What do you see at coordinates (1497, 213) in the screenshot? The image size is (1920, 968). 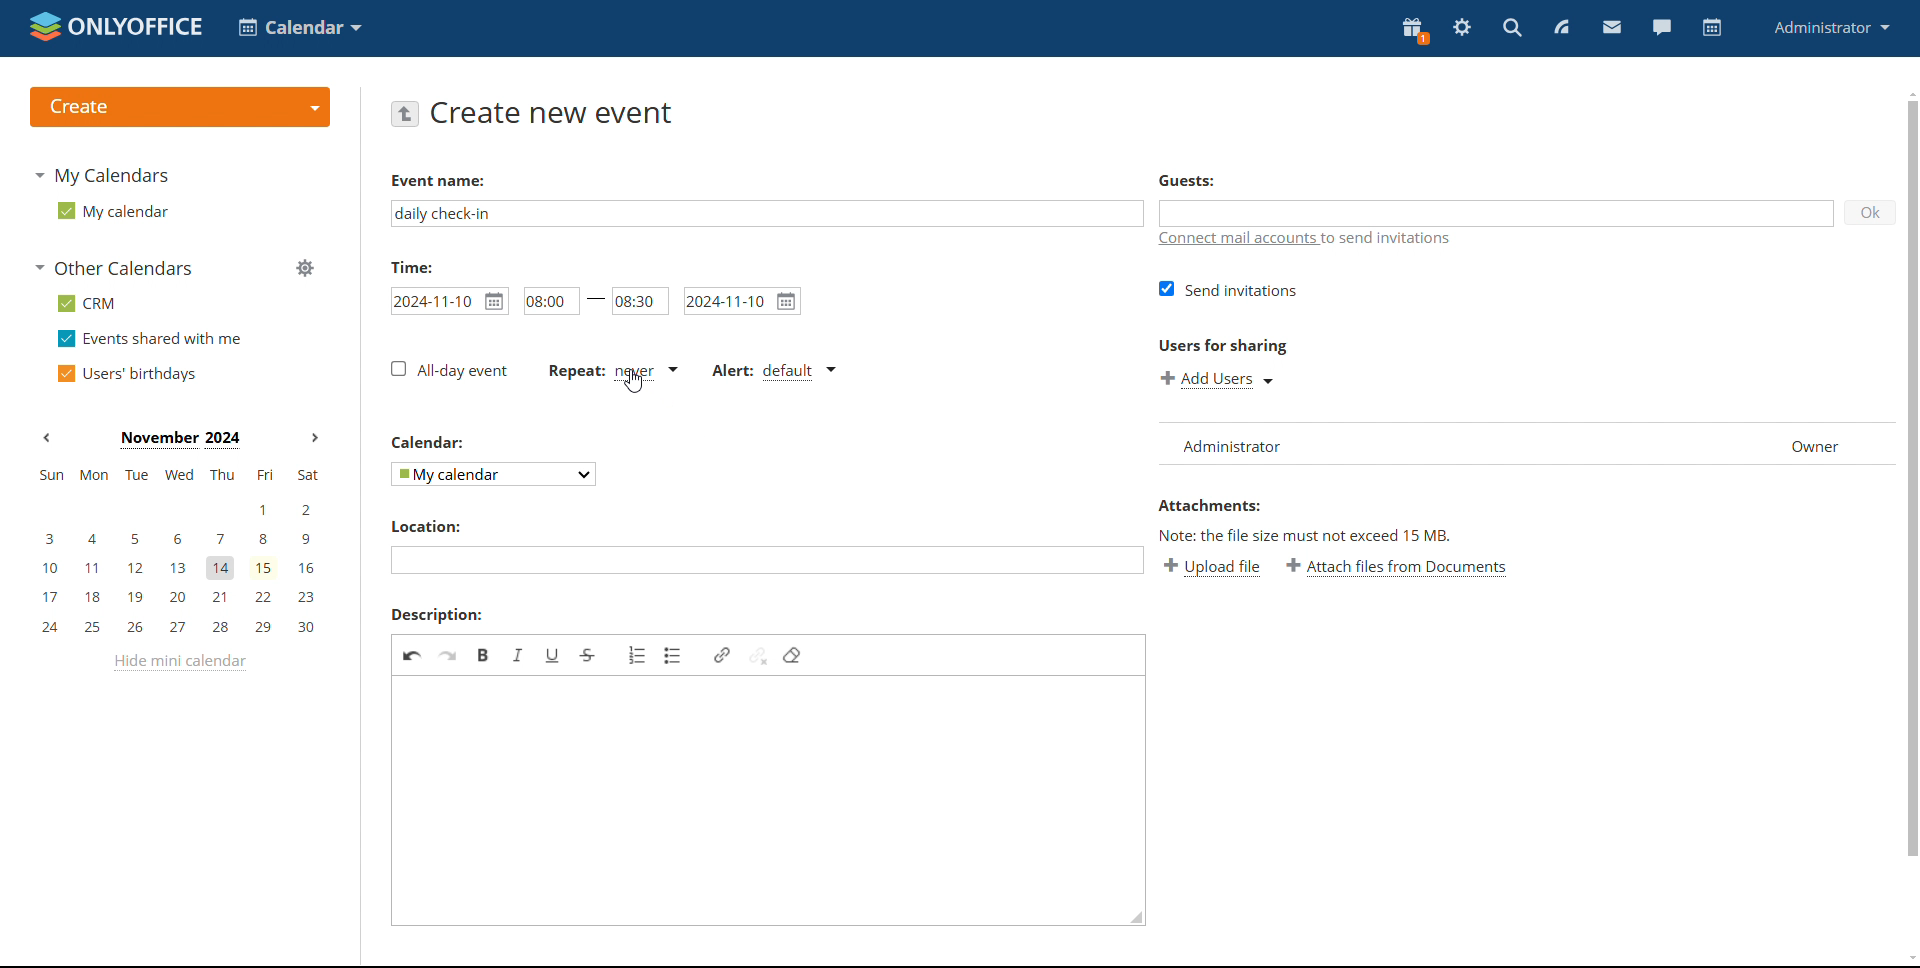 I see `add guests` at bounding box center [1497, 213].